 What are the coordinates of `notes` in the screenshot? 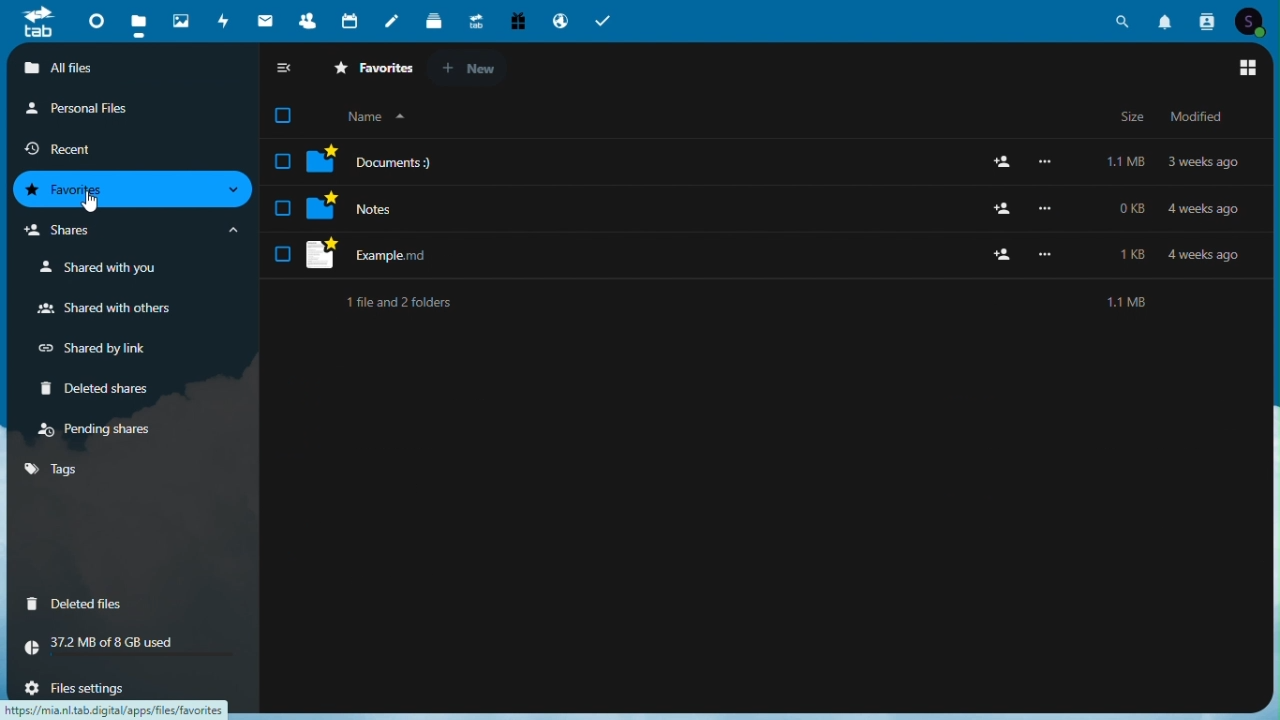 It's located at (396, 20).